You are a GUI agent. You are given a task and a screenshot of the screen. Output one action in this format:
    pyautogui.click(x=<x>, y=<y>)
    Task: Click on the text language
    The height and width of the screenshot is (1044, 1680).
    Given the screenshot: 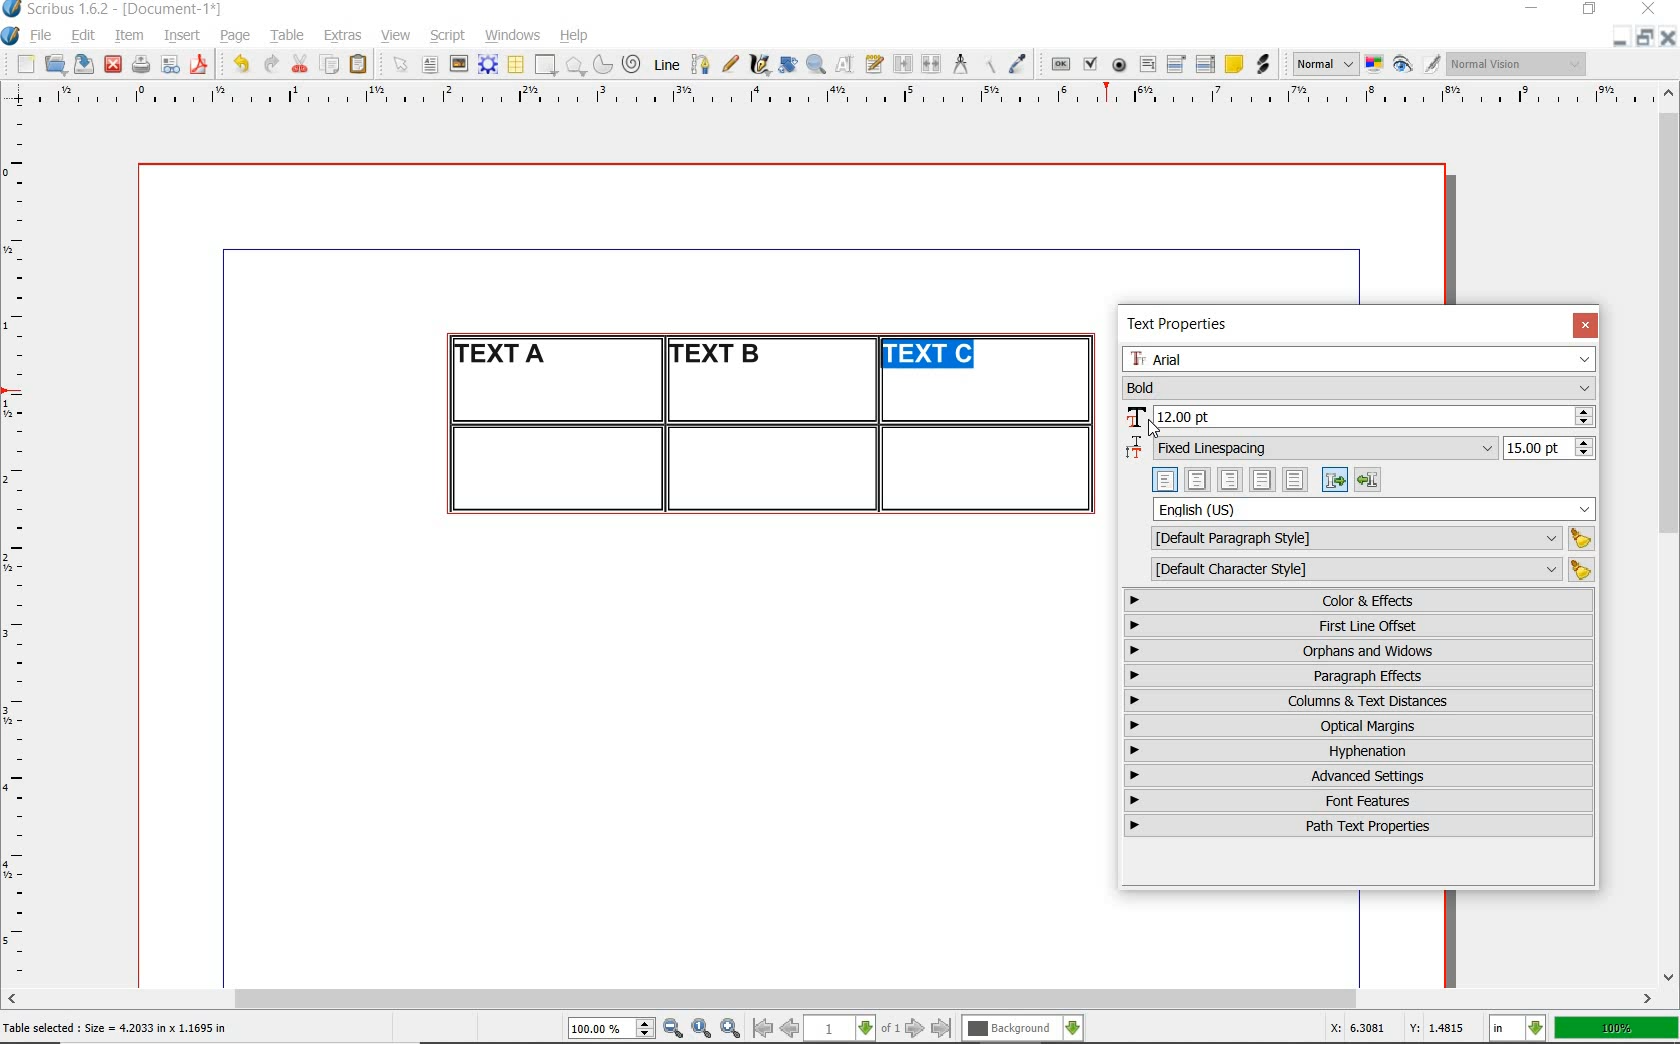 What is the action you would take?
    pyautogui.click(x=1375, y=509)
    